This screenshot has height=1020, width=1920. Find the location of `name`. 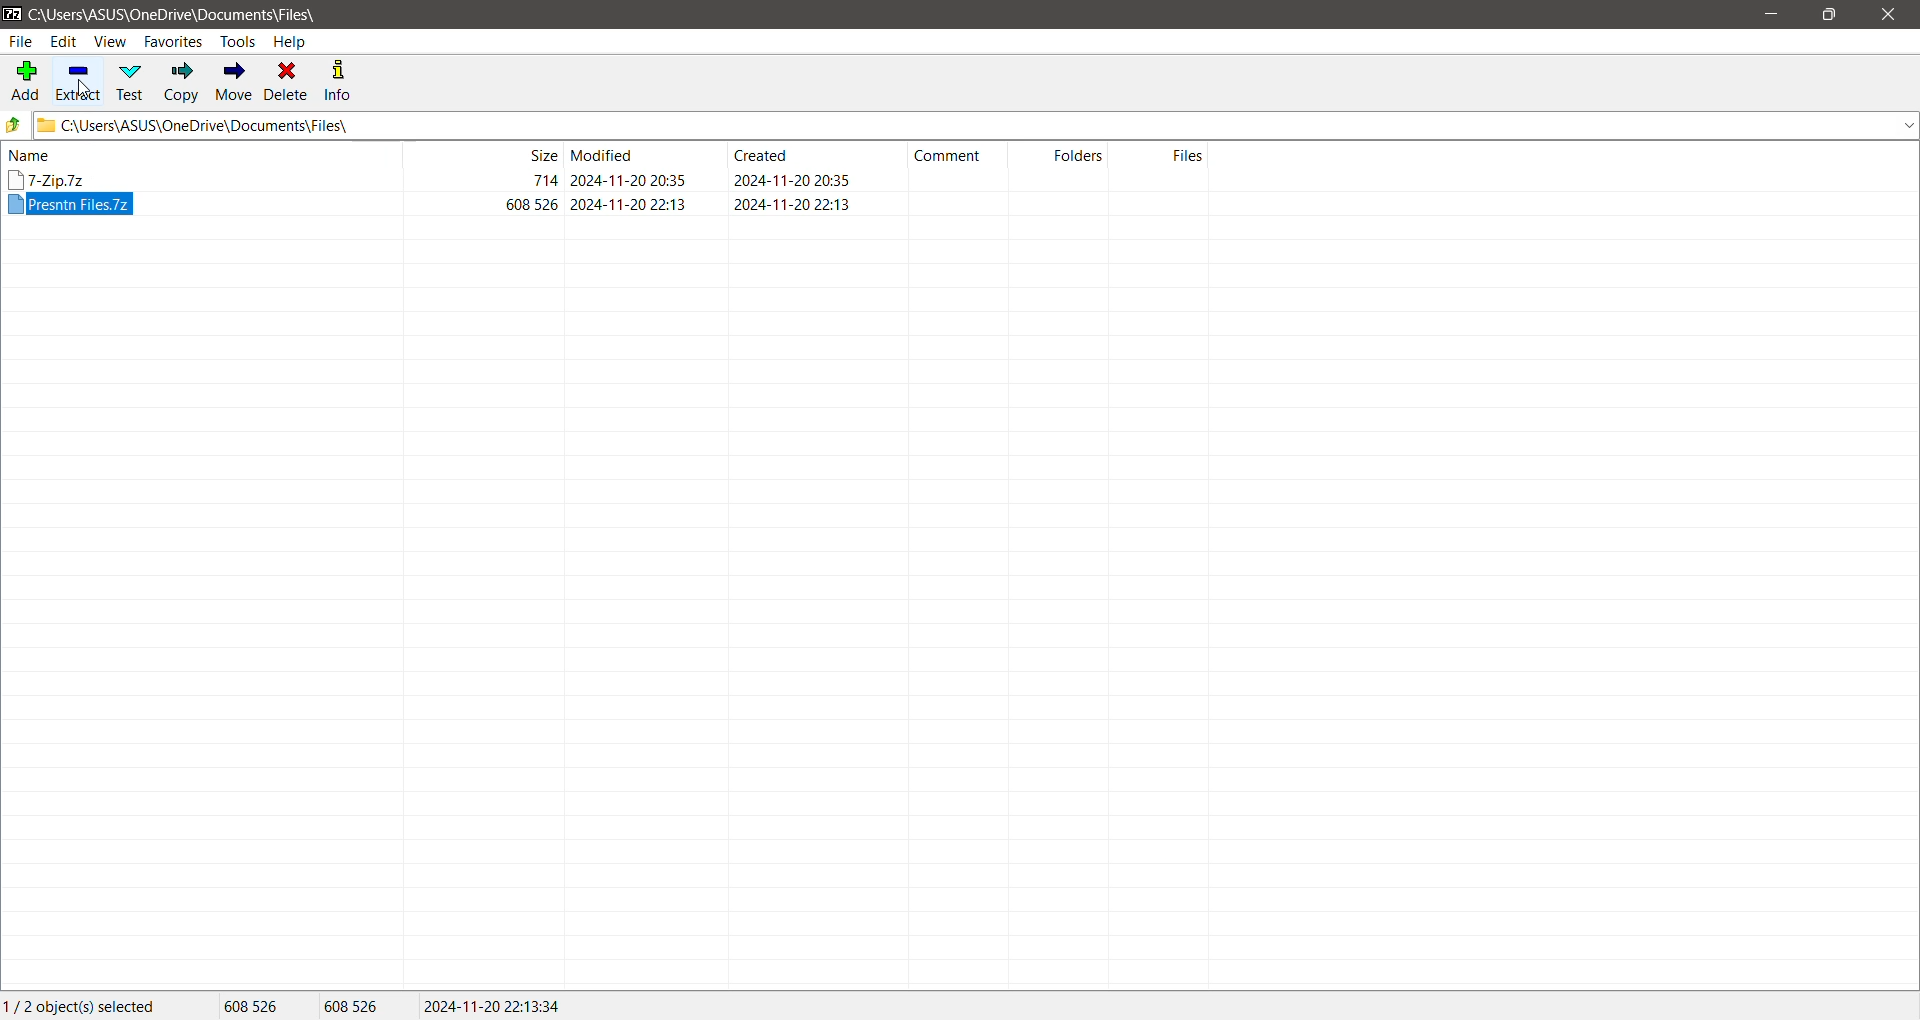

name is located at coordinates (30, 155).